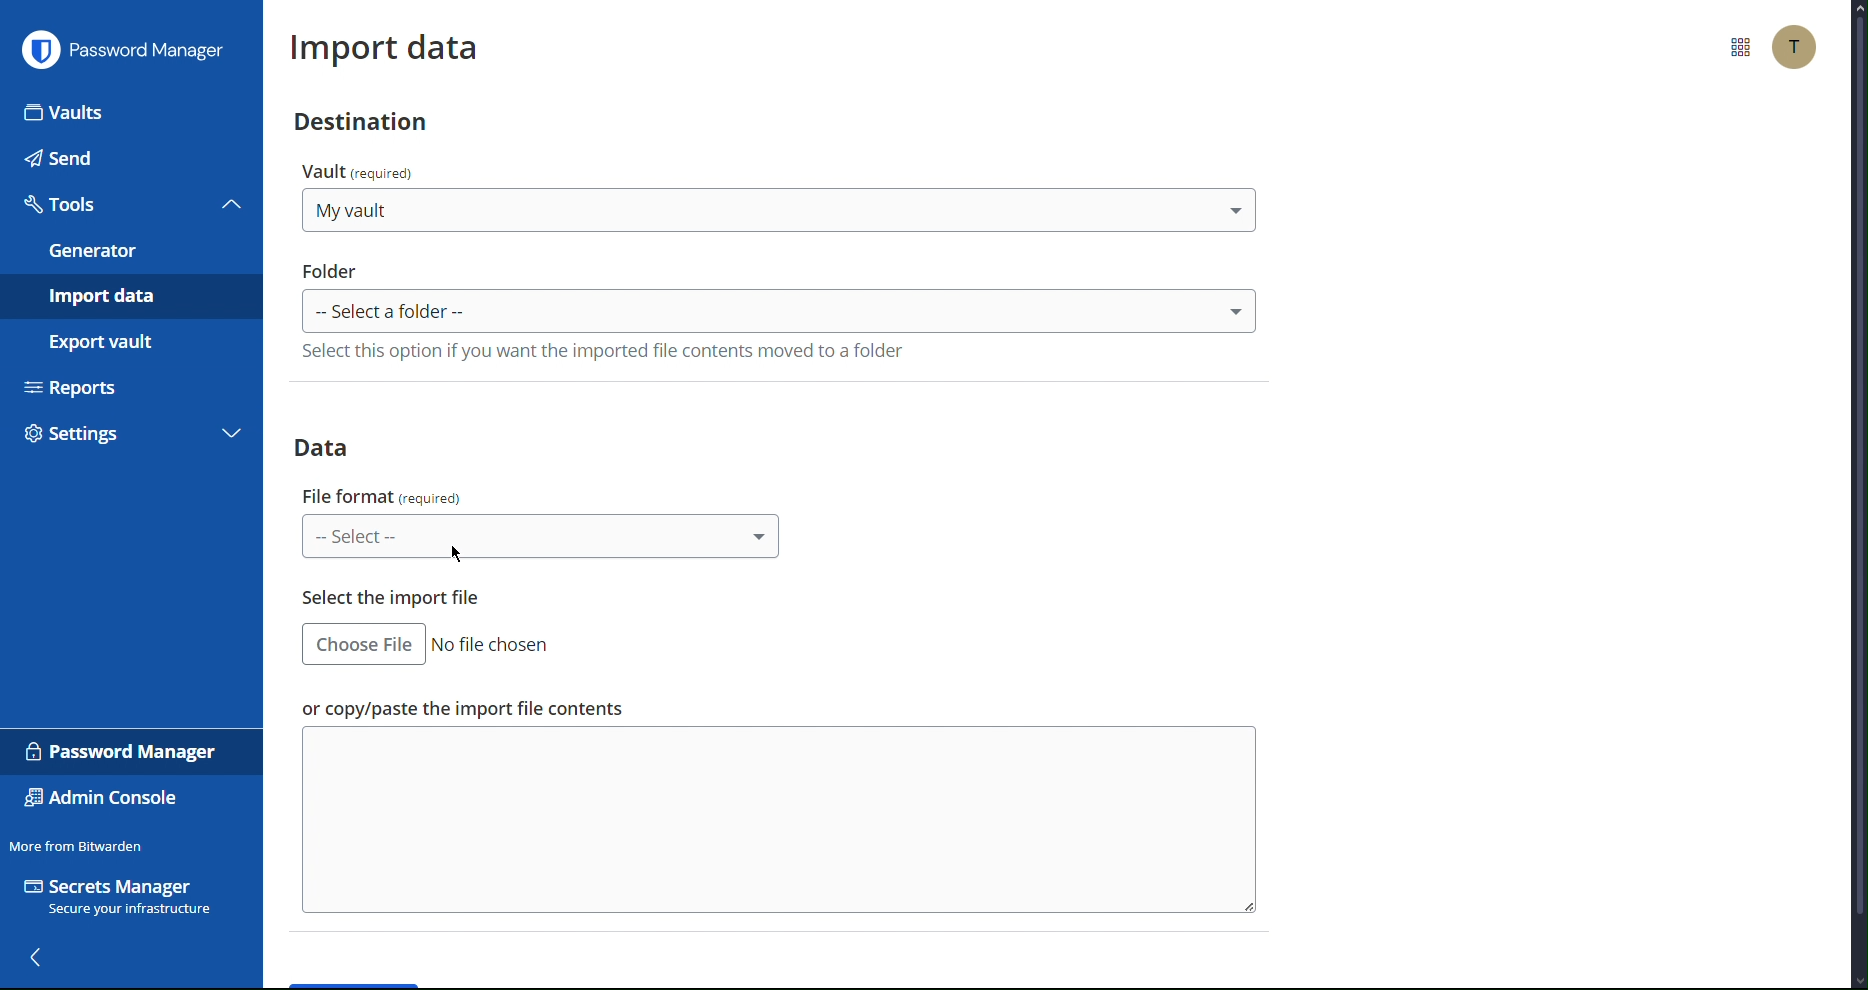 The width and height of the screenshot is (1868, 990). I want to click on file format, so click(382, 496).